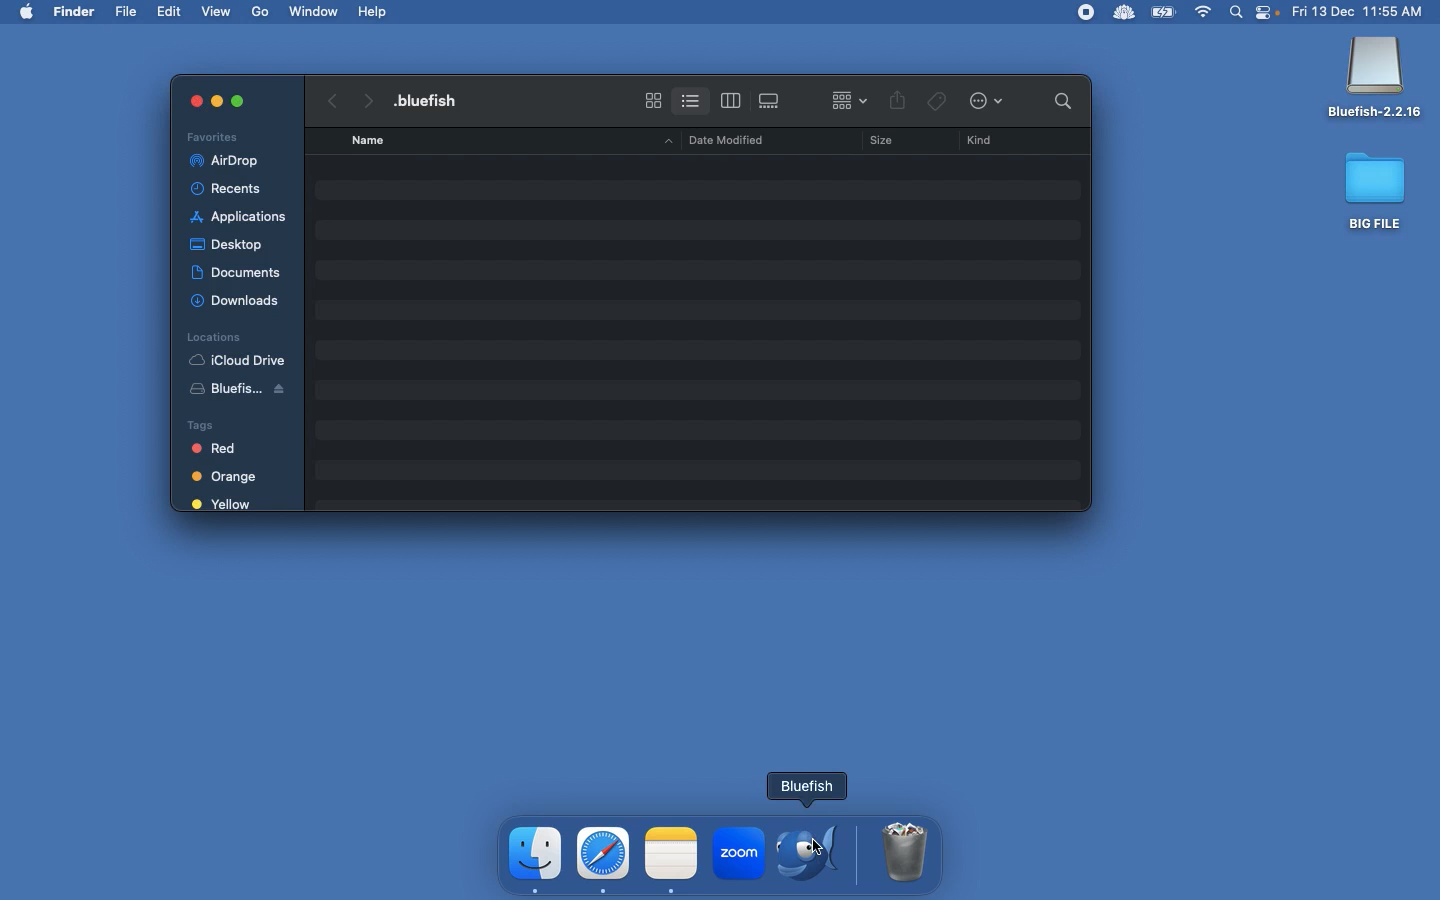 Image resolution: width=1440 pixels, height=900 pixels. Describe the element at coordinates (737, 856) in the screenshot. I see `zoom` at that location.